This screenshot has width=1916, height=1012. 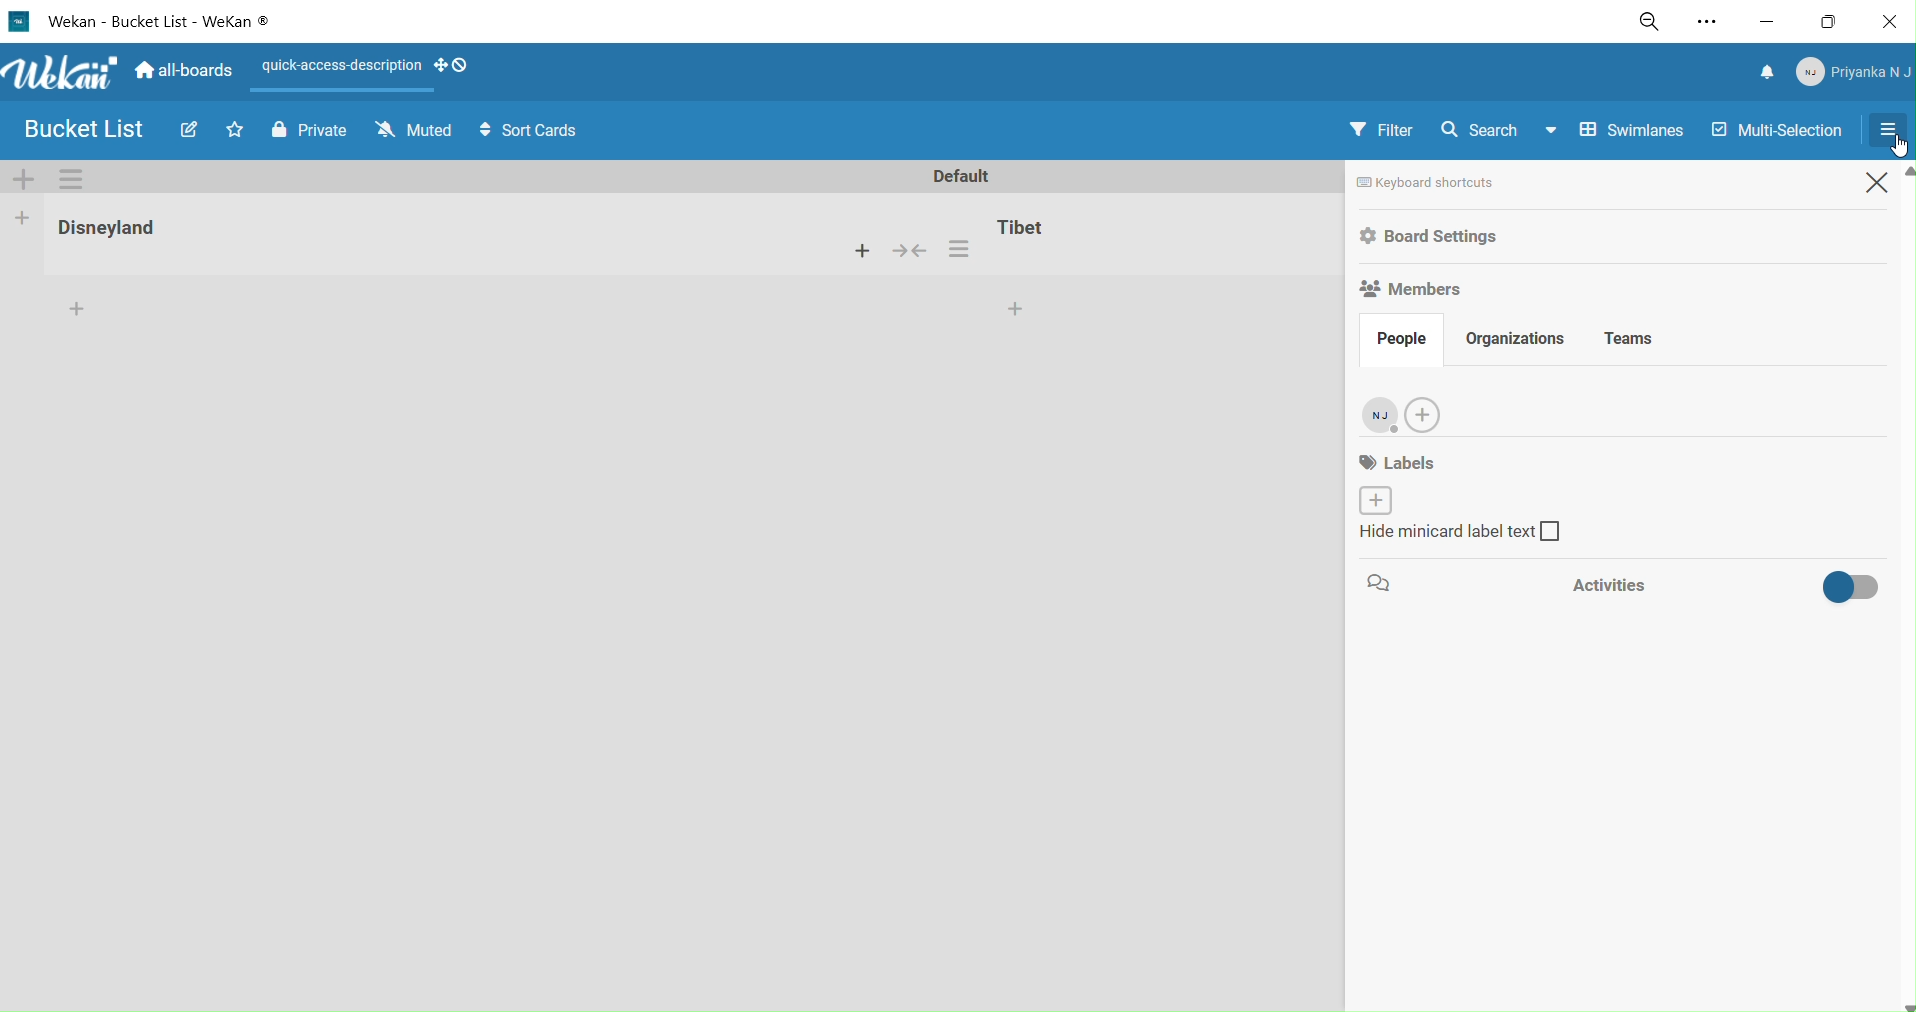 What do you see at coordinates (64, 72) in the screenshot?
I see `title` at bounding box center [64, 72].